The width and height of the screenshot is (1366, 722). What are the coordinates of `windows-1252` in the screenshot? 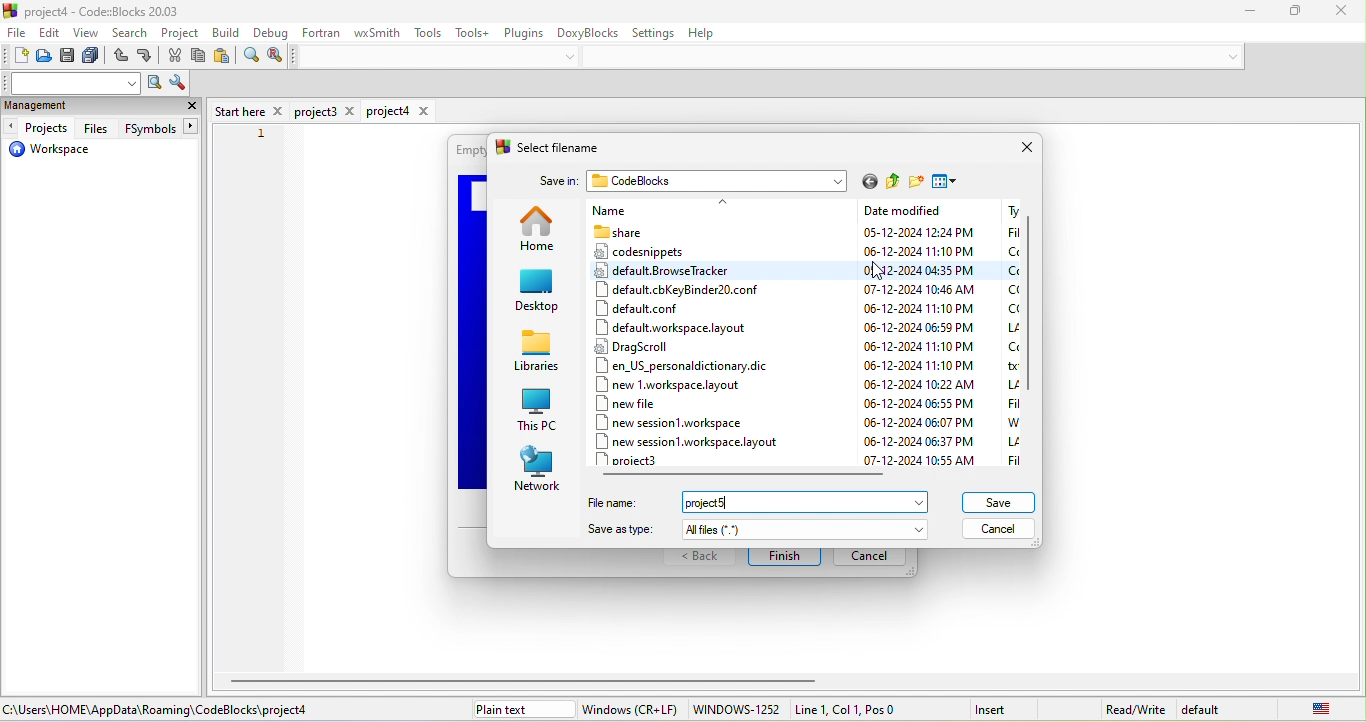 It's located at (736, 710).